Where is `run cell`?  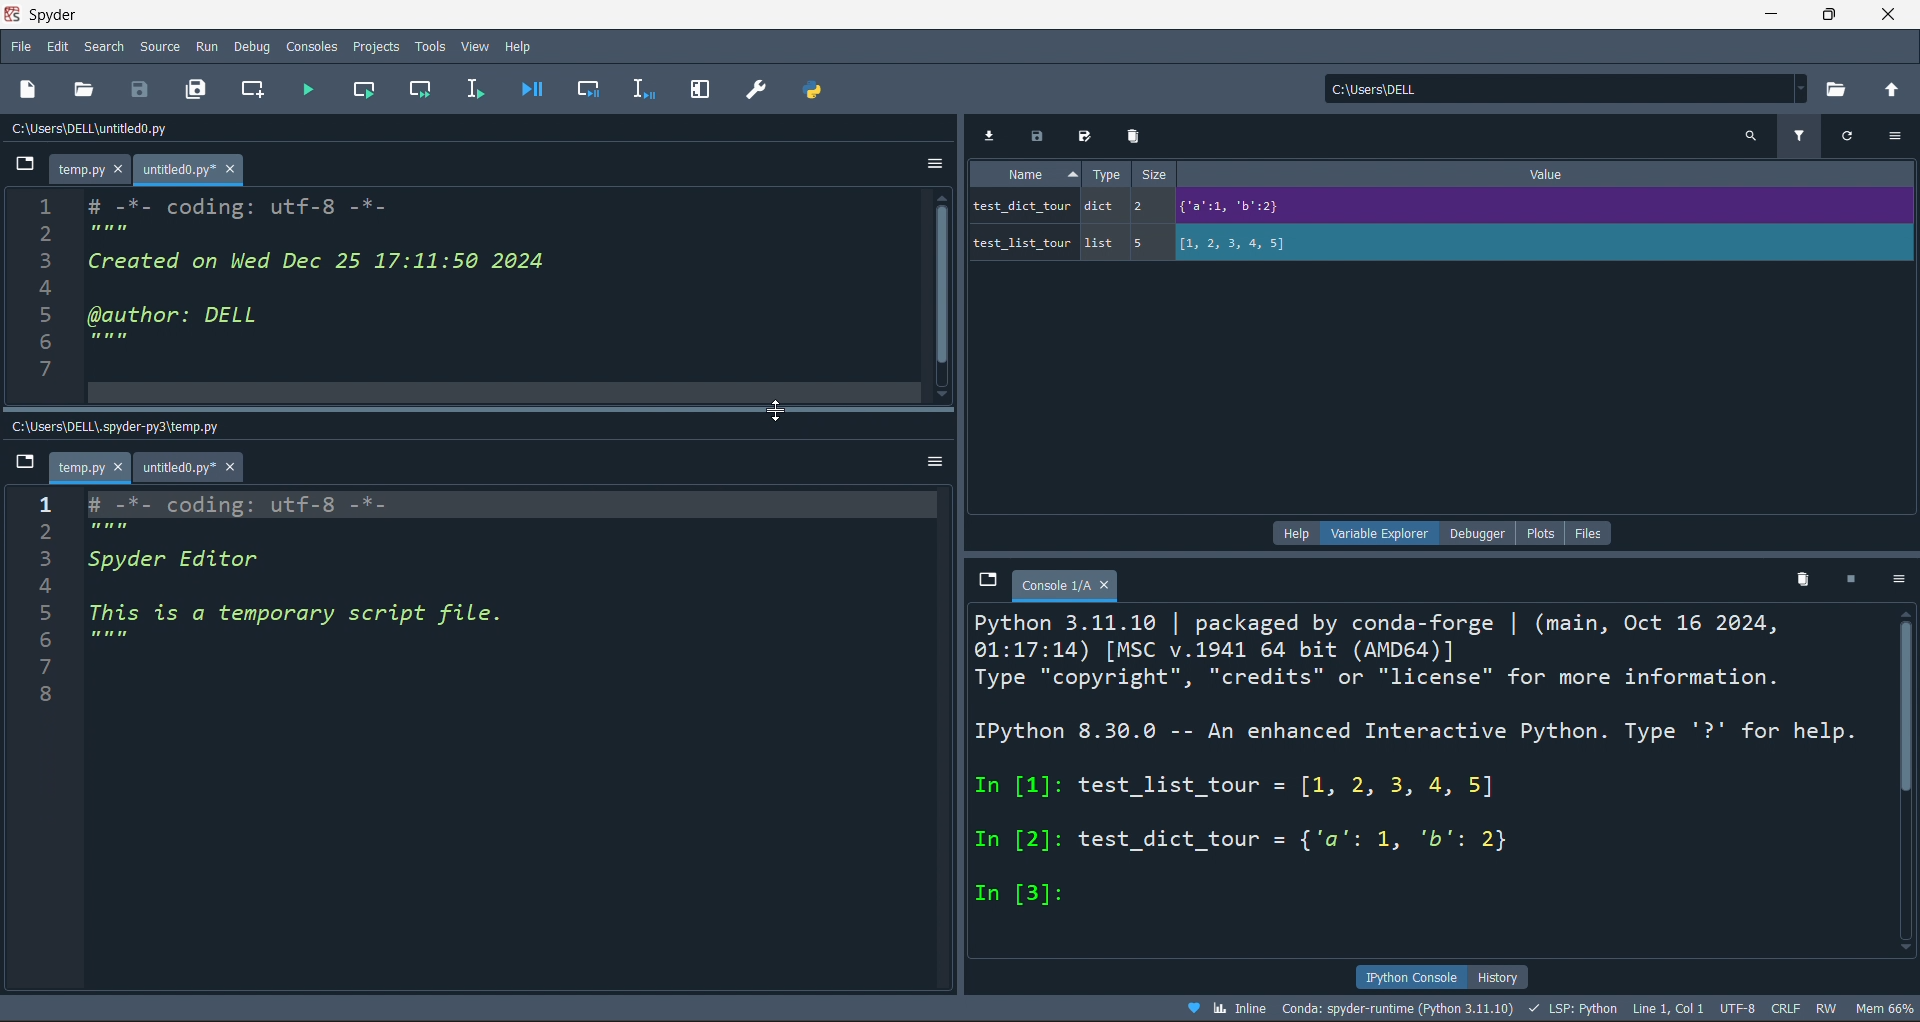 run cell is located at coordinates (365, 91).